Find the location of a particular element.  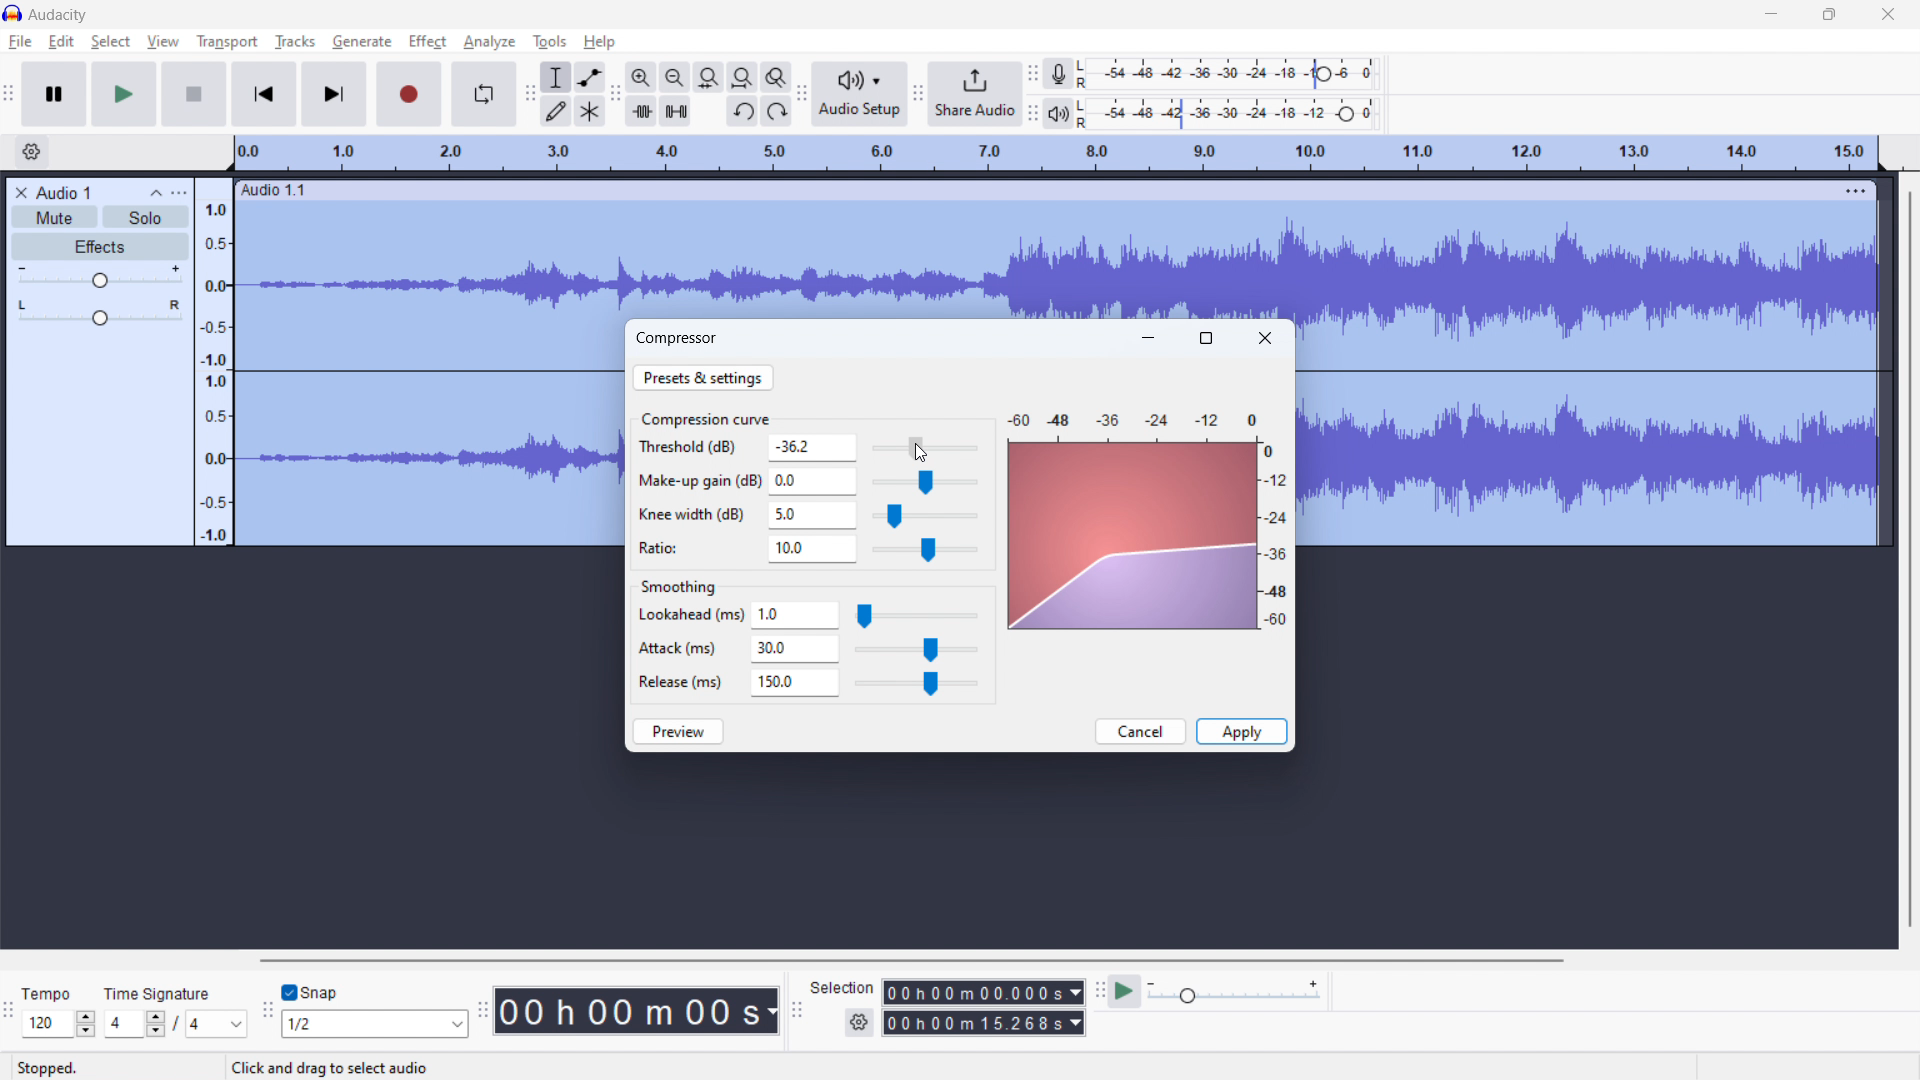

Release (ms) is located at coordinates (680, 681).